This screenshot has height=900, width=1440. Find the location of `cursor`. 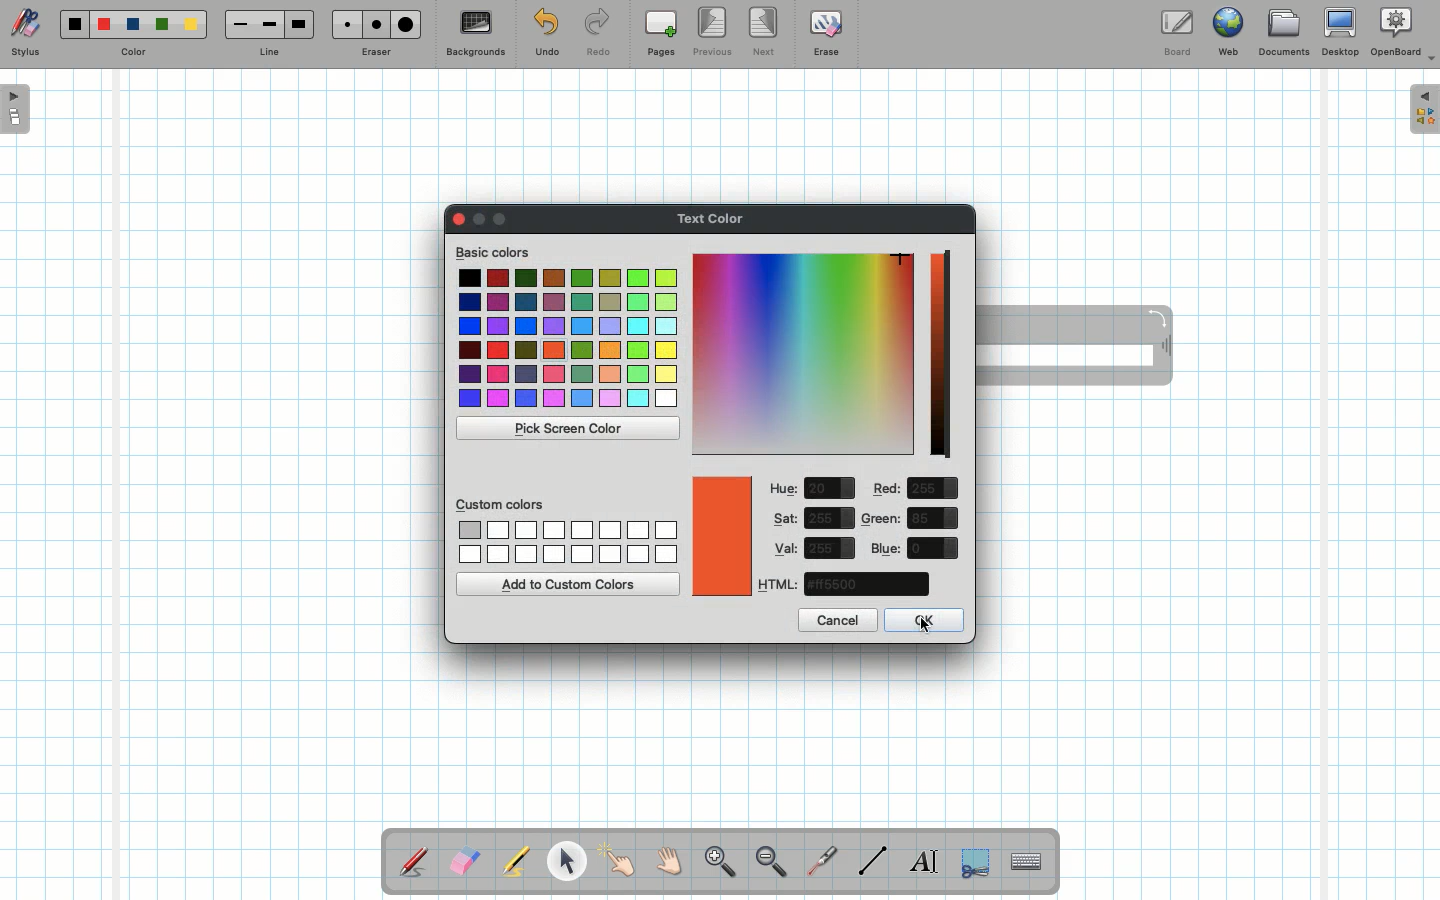

cursor is located at coordinates (926, 626).